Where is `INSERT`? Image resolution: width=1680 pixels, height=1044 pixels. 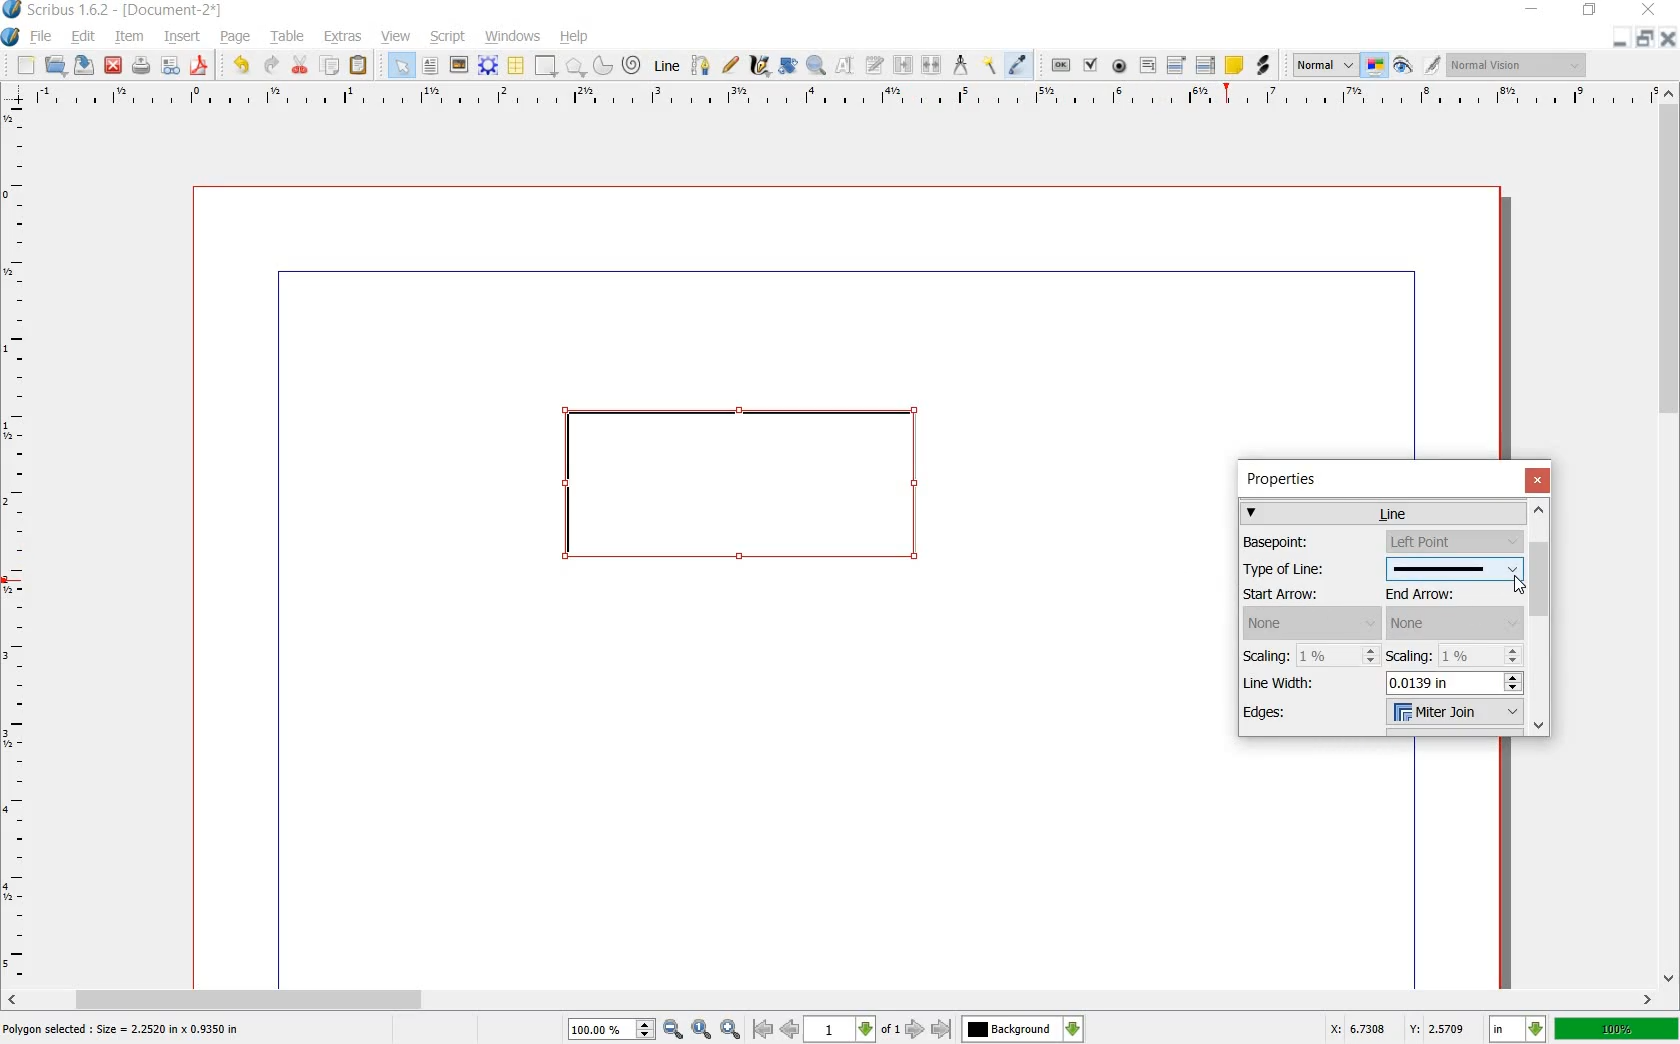
INSERT is located at coordinates (182, 37).